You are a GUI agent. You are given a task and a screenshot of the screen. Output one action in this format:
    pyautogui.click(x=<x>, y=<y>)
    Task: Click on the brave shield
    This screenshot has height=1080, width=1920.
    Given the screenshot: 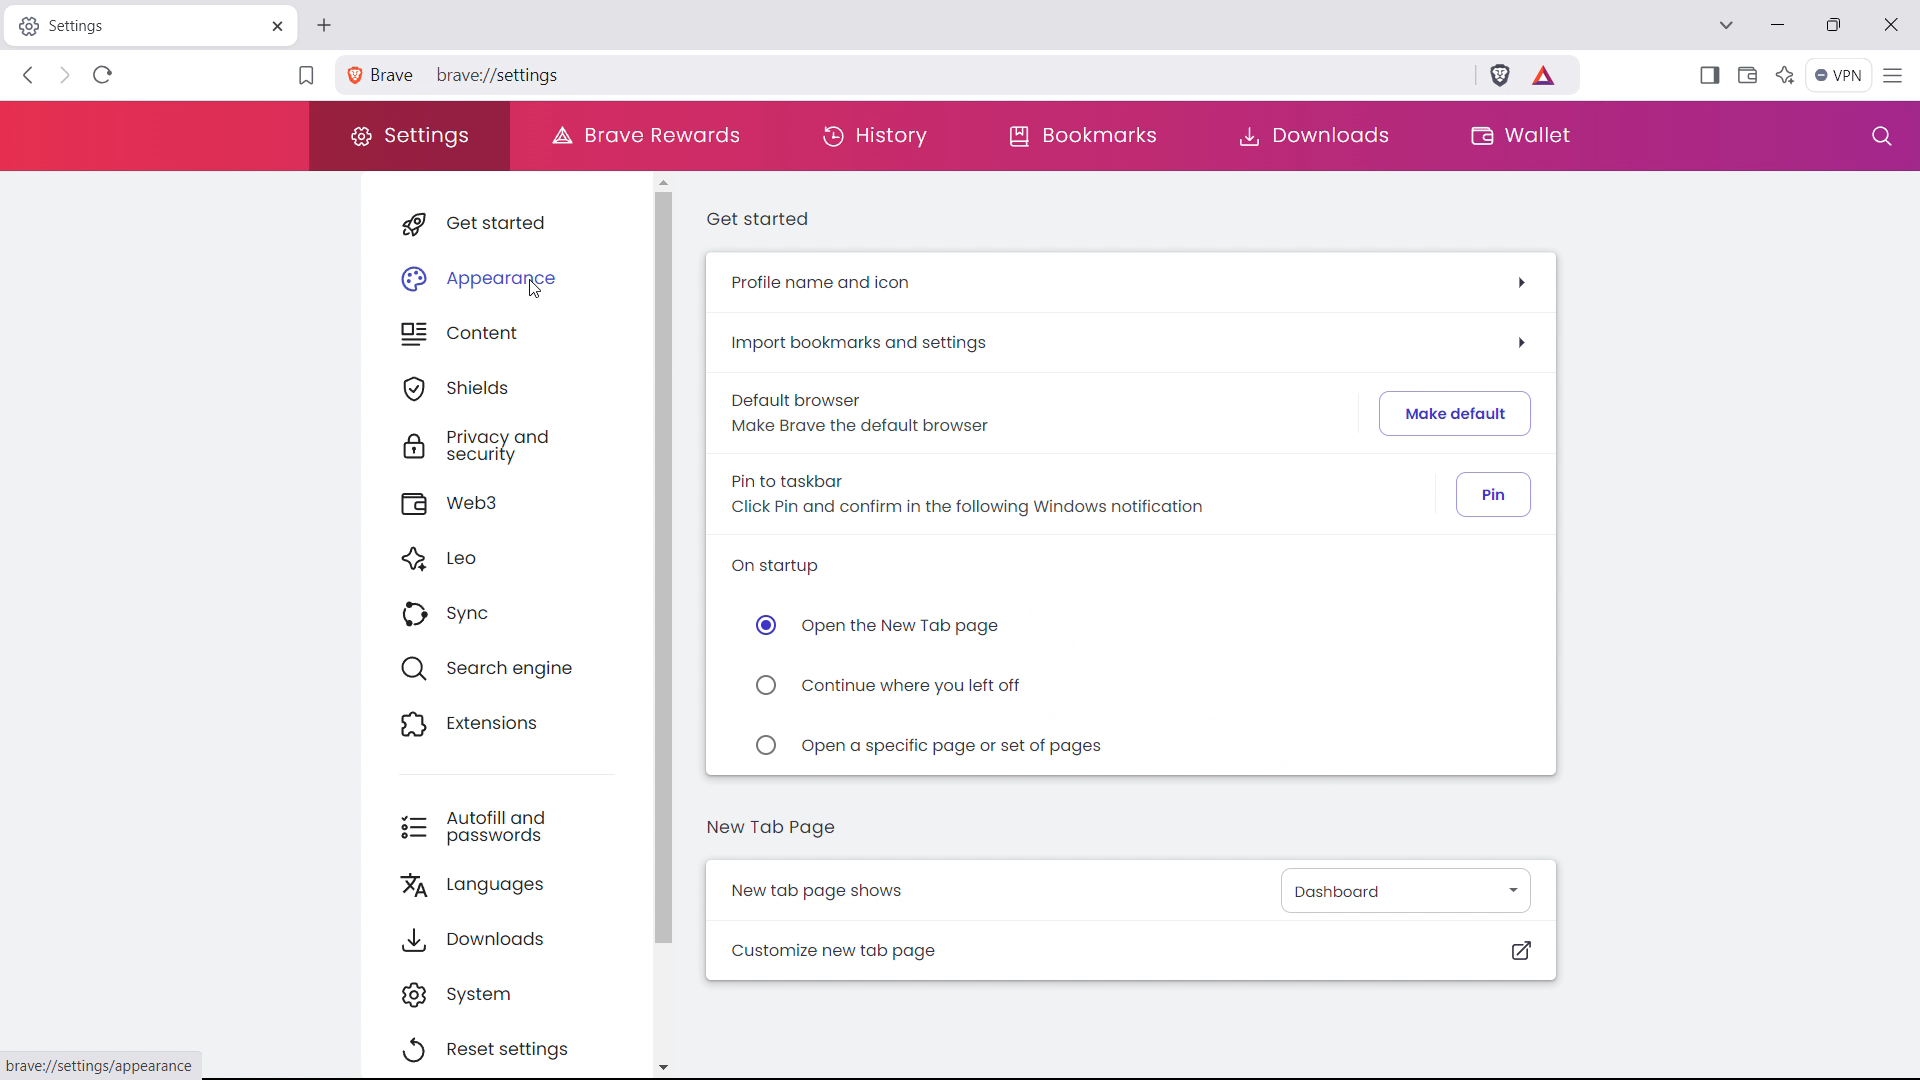 What is the action you would take?
    pyautogui.click(x=1500, y=76)
    